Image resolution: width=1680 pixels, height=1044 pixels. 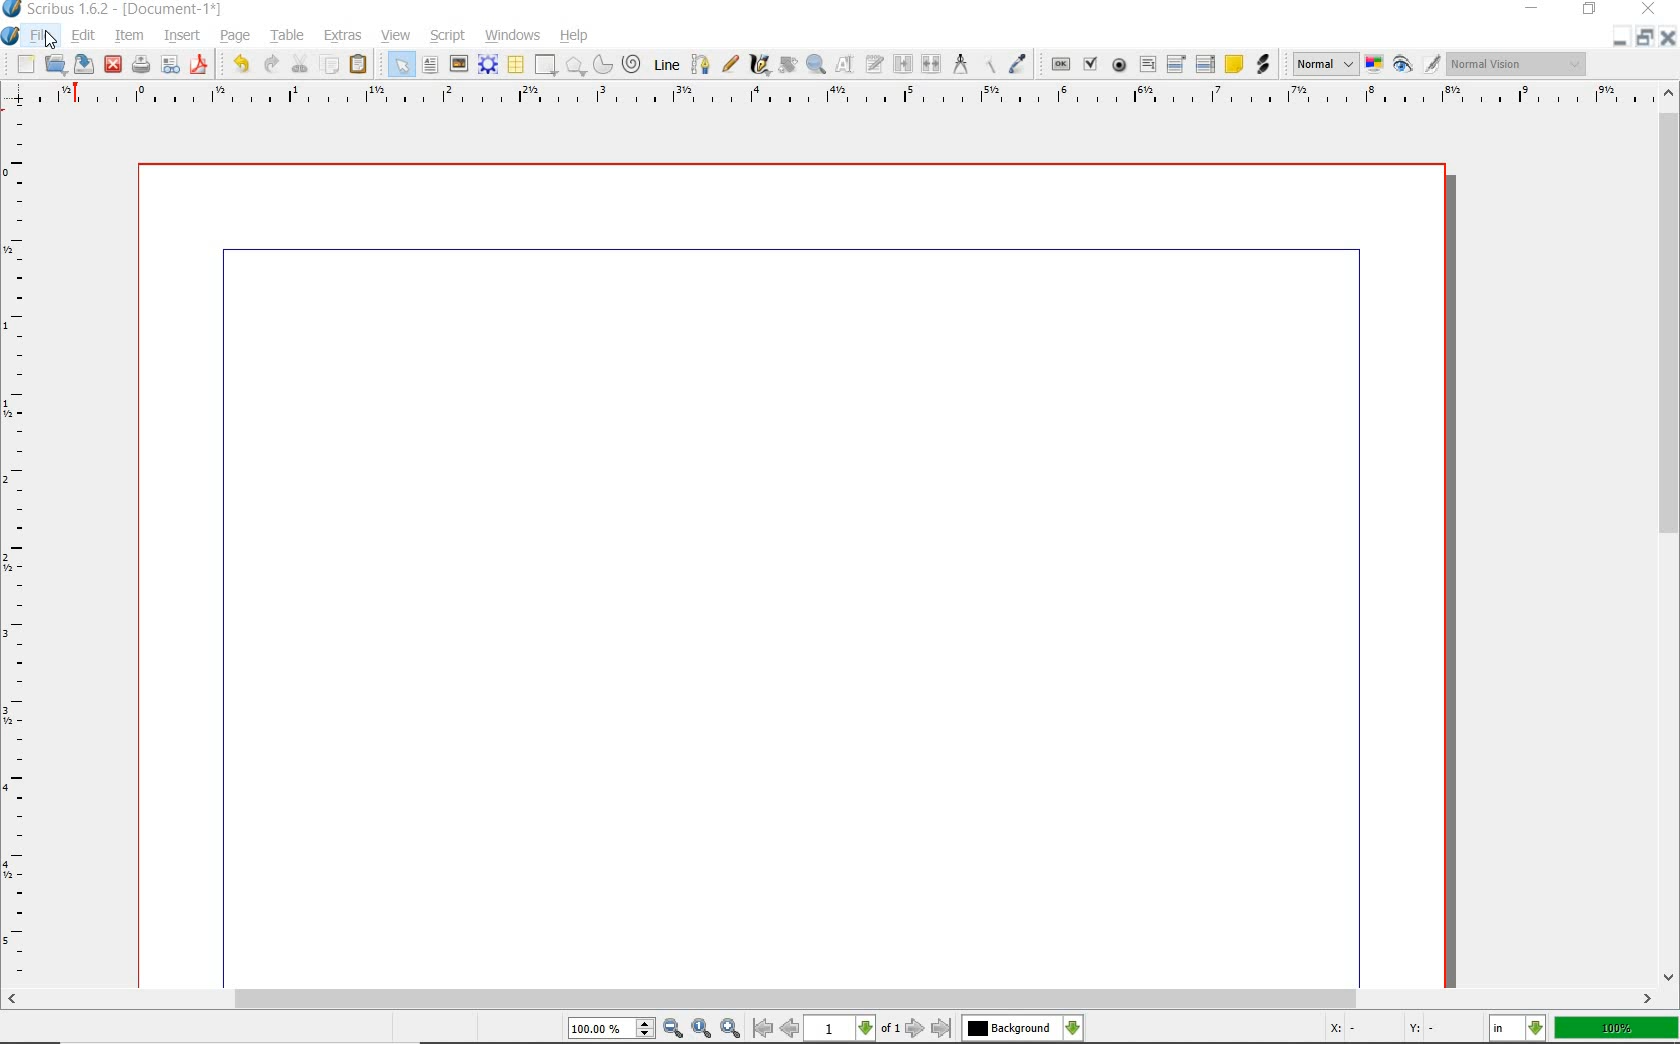 What do you see at coordinates (397, 34) in the screenshot?
I see `view` at bounding box center [397, 34].